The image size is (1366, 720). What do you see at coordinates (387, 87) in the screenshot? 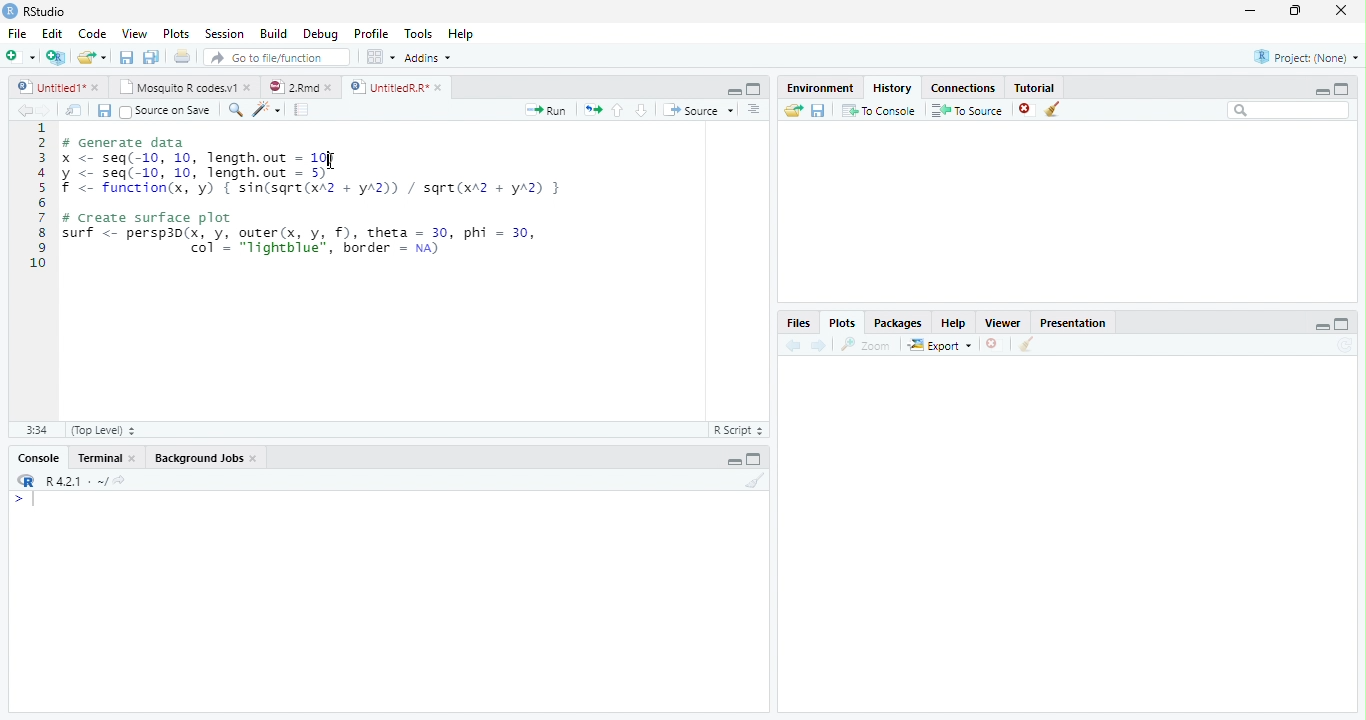
I see `UntitledR.R*` at bounding box center [387, 87].